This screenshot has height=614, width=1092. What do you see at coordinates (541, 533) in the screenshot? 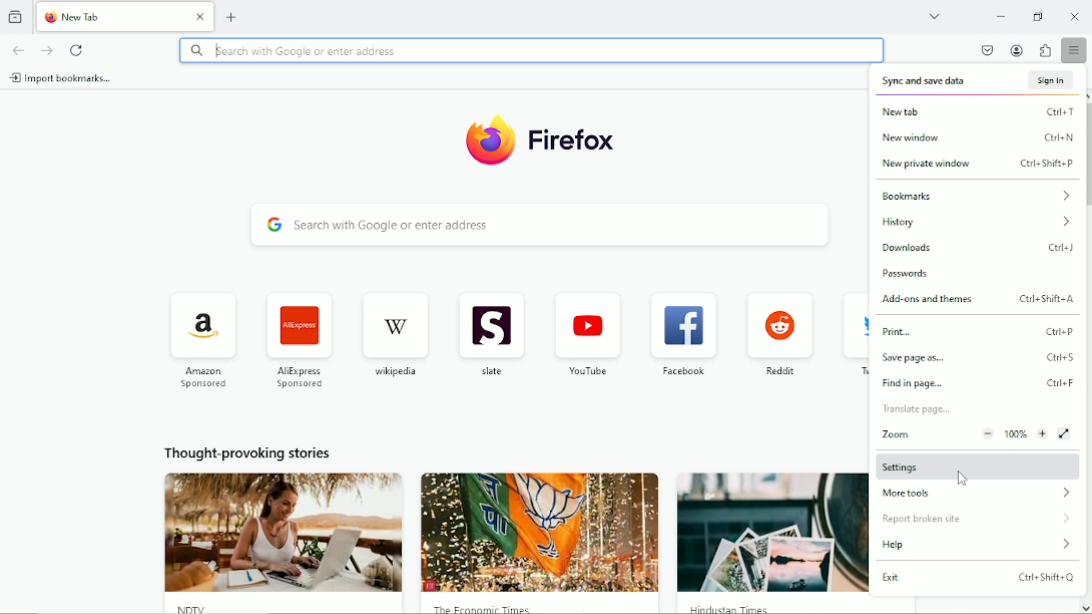
I see `image` at bounding box center [541, 533].